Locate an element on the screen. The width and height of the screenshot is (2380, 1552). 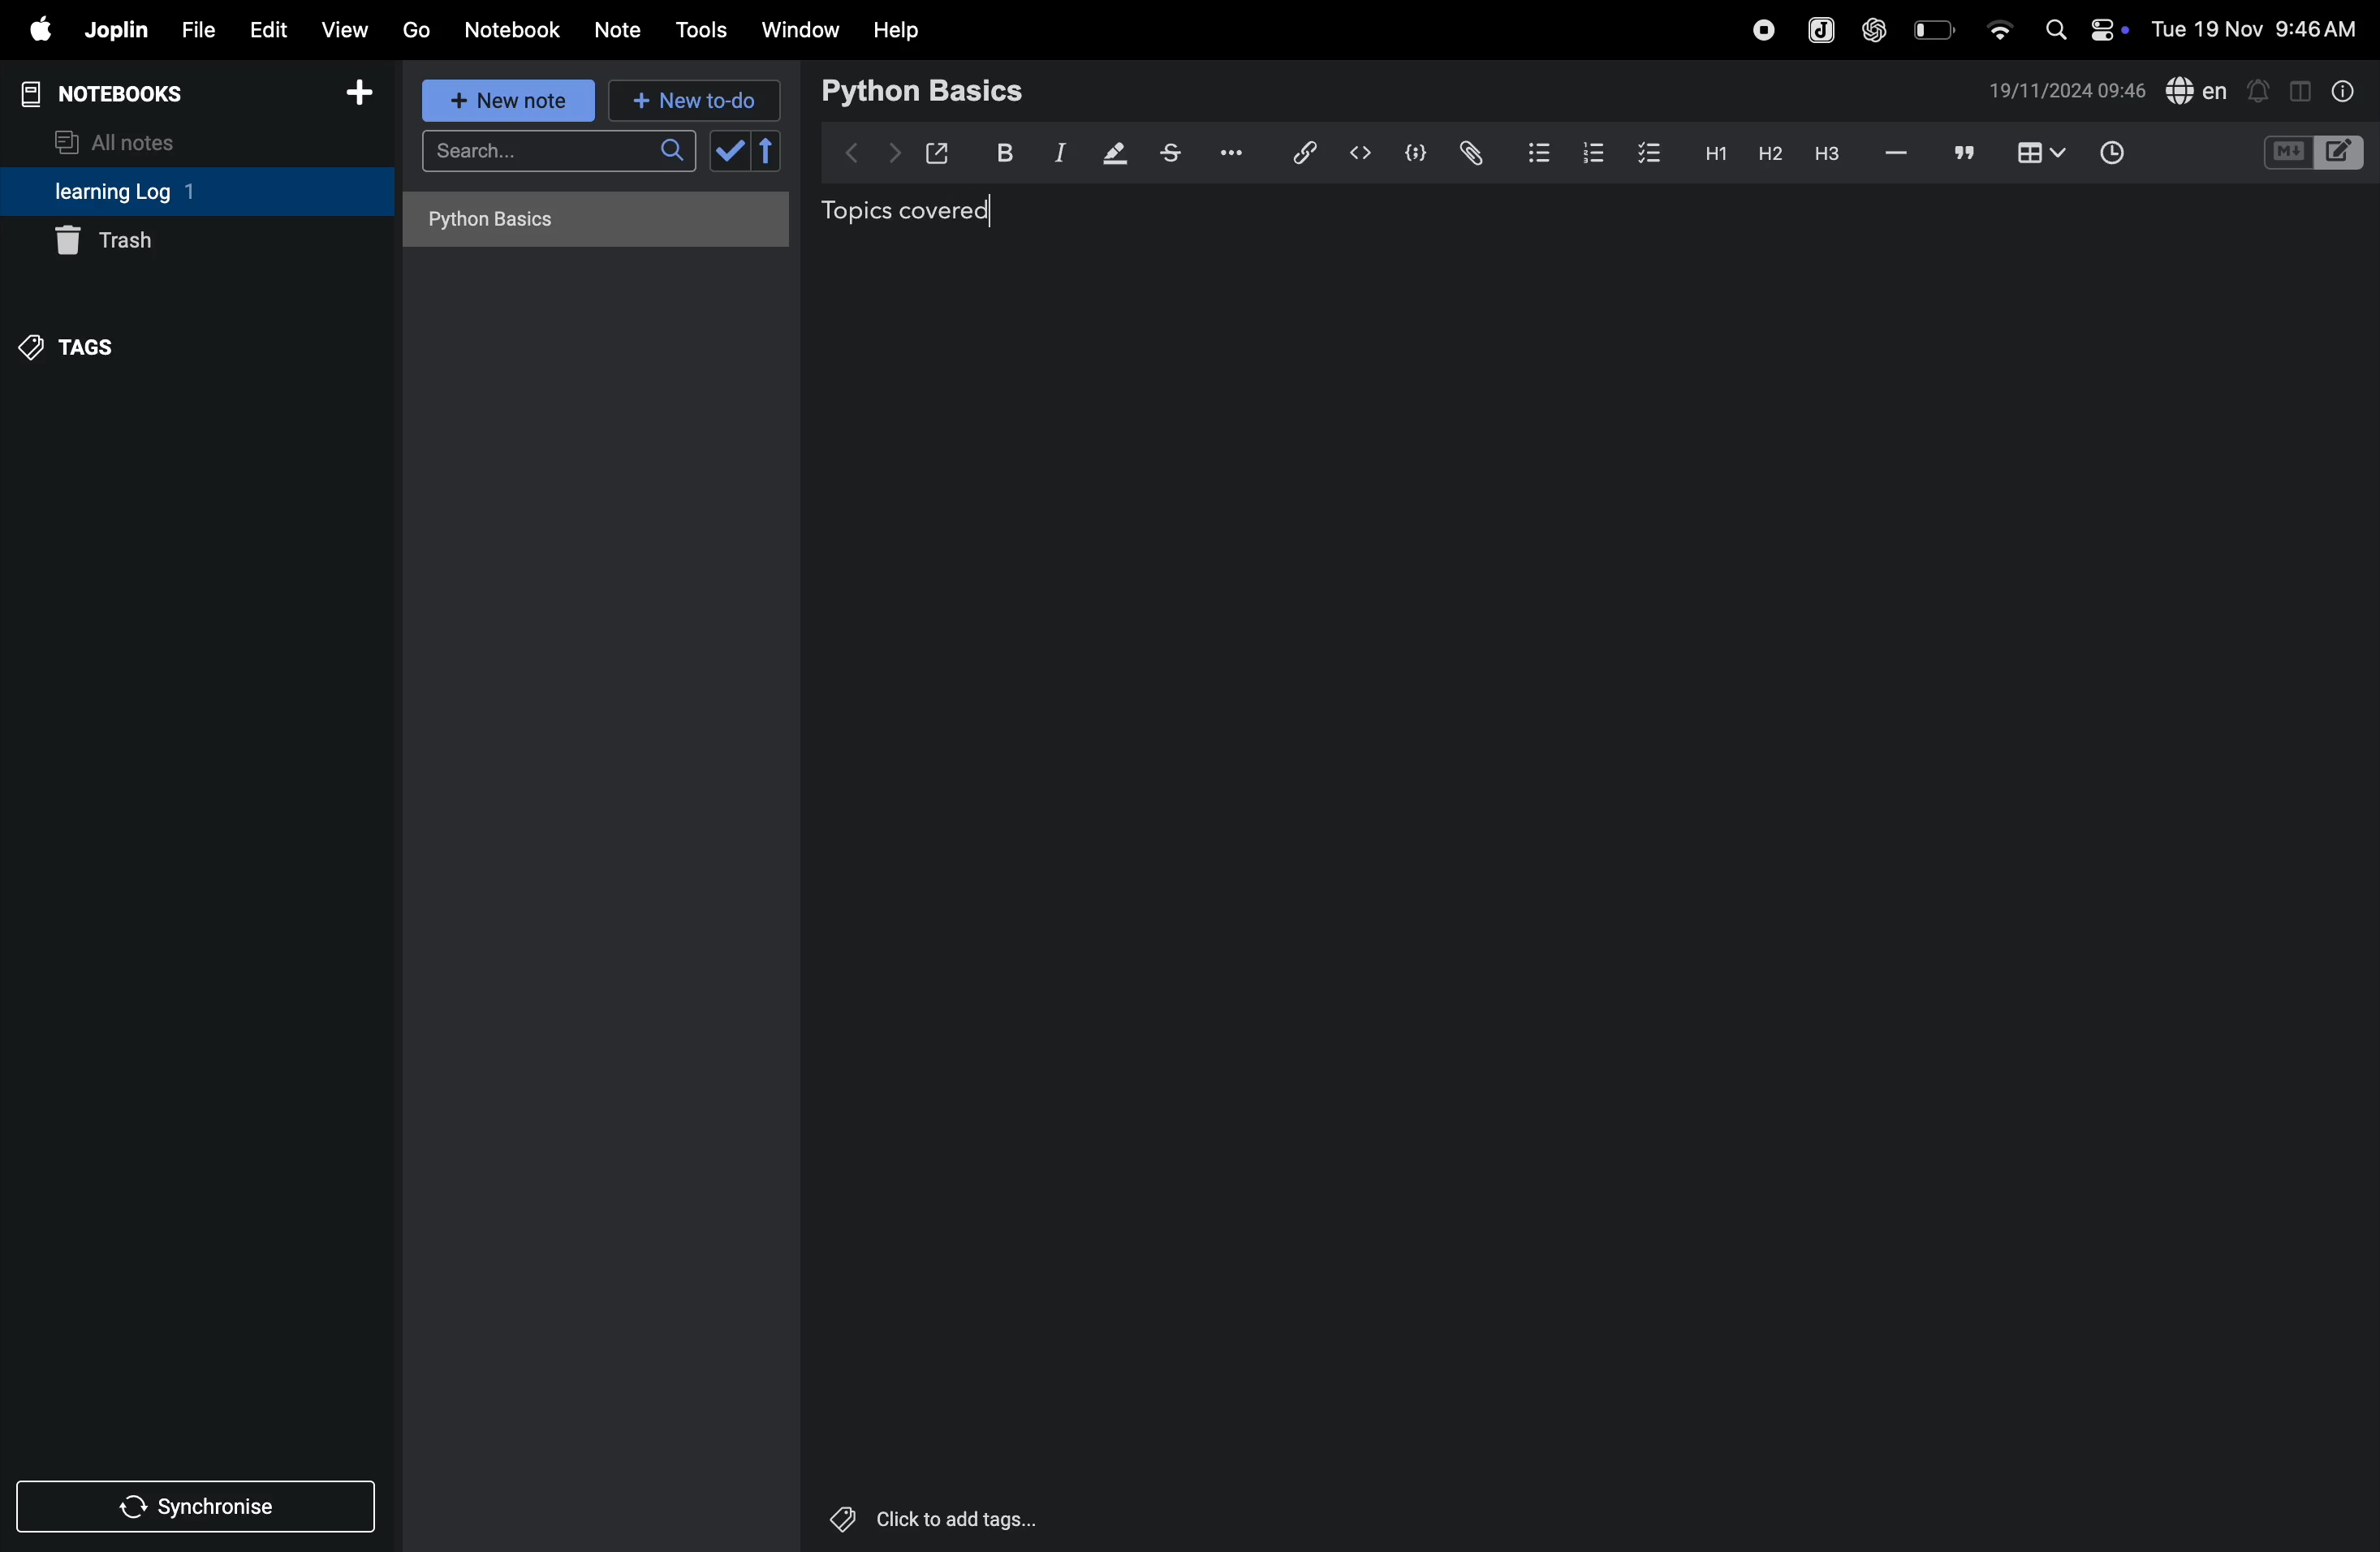
search is located at coordinates (558, 157).